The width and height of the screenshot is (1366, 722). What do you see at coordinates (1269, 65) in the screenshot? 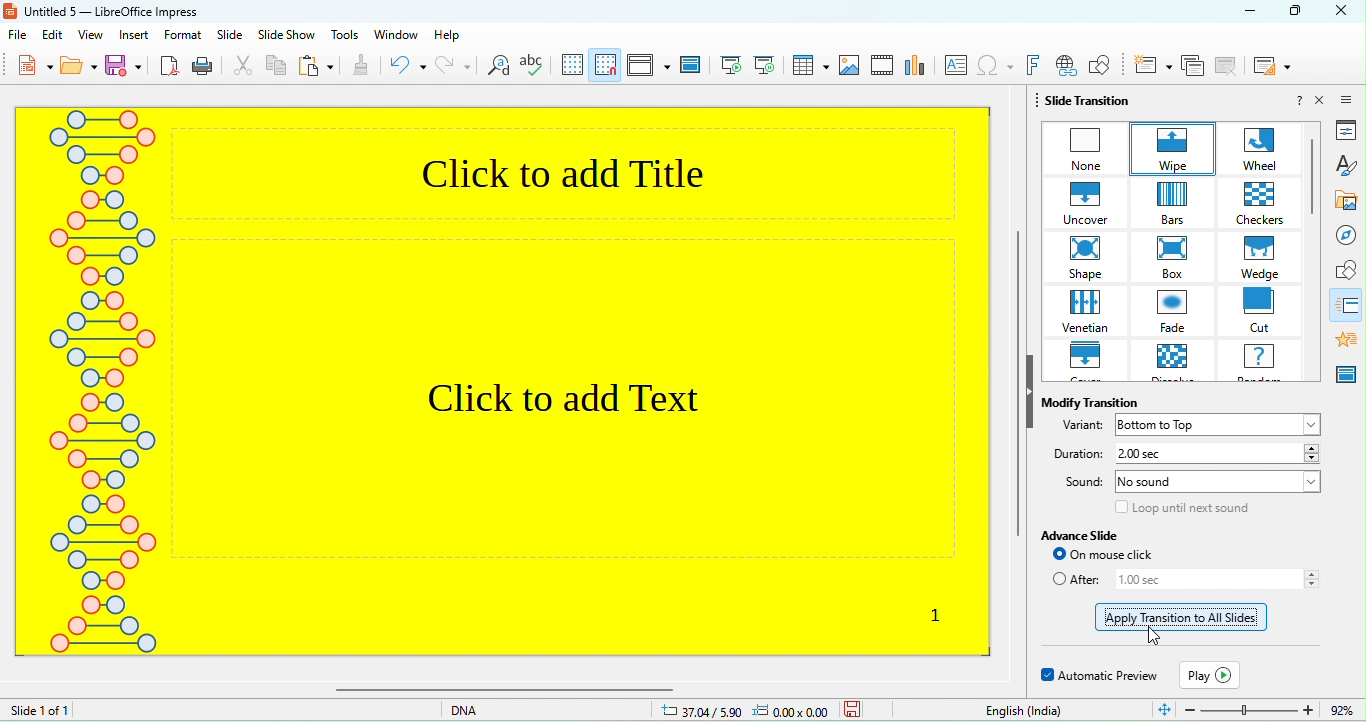
I see `slide layout` at bounding box center [1269, 65].